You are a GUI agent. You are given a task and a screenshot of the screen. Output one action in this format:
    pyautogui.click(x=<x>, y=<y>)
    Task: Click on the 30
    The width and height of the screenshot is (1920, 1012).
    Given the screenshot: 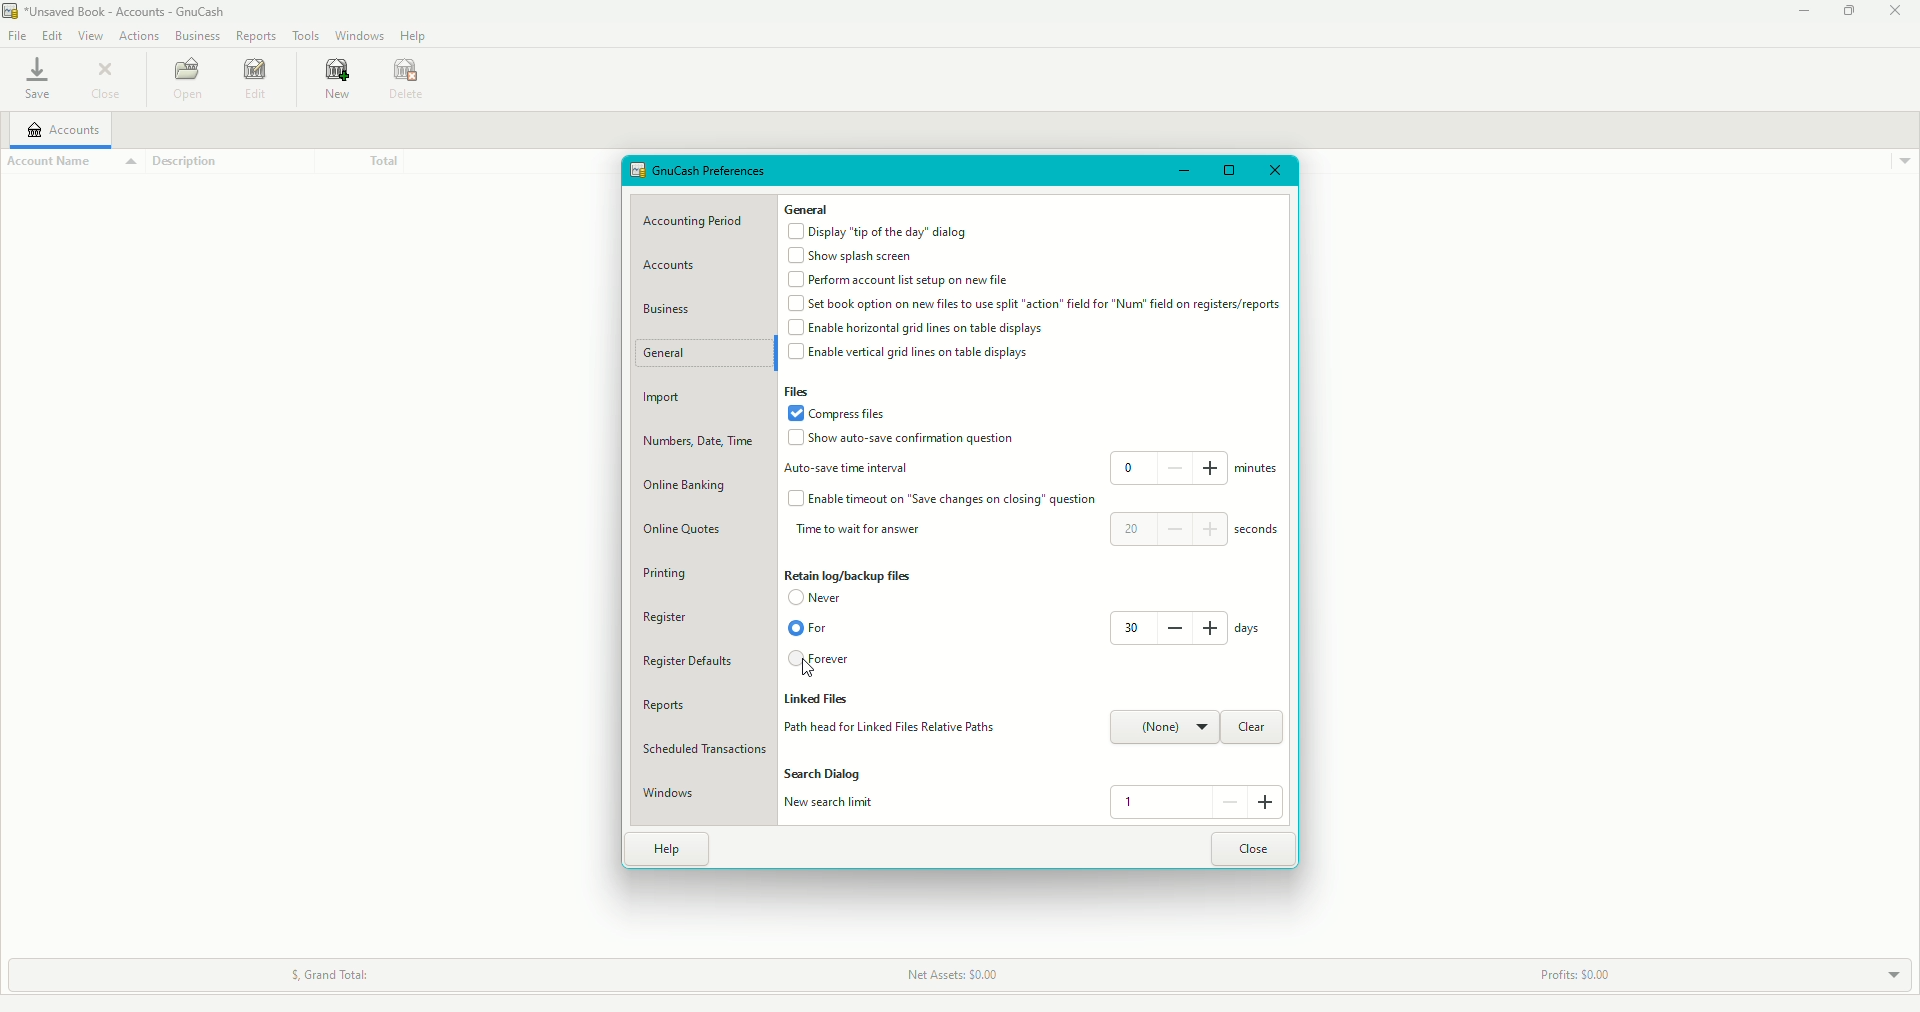 What is the action you would take?
    pyautogui.click(x=1166, y=627)
    